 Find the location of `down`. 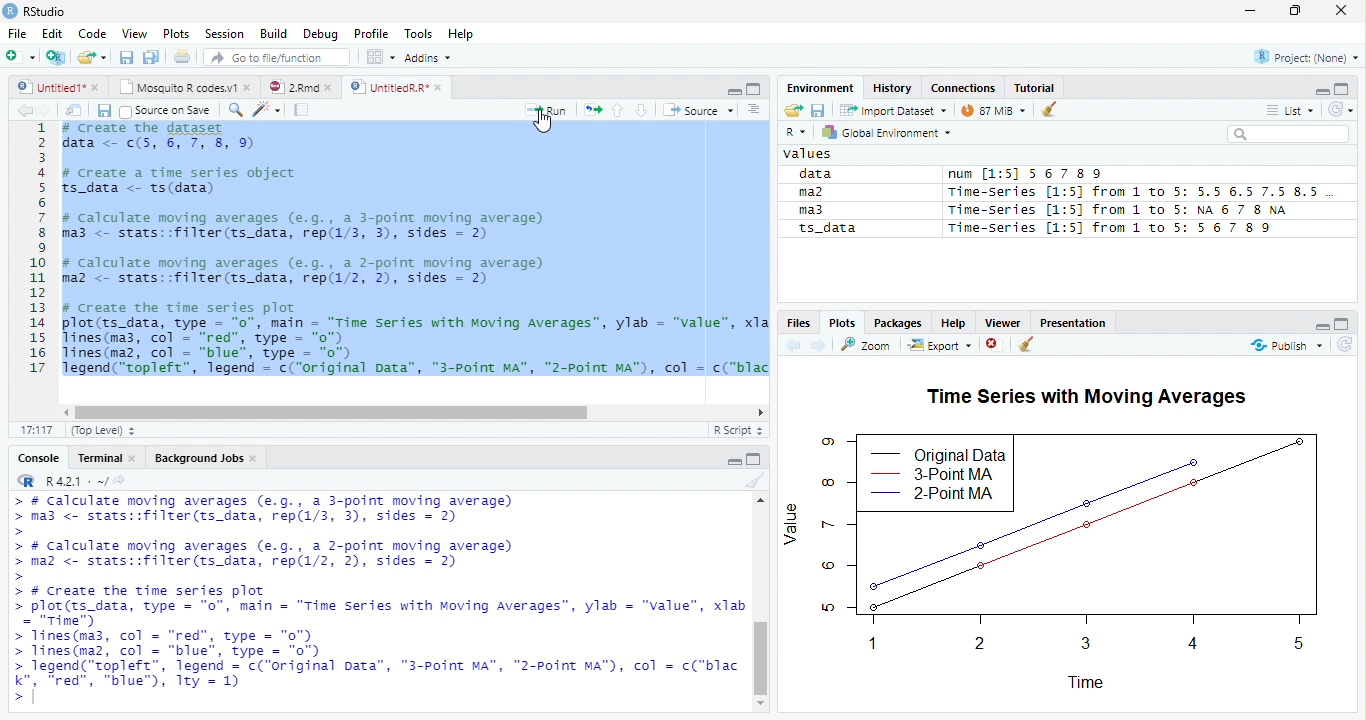

down is located at coordinates (641, 110).